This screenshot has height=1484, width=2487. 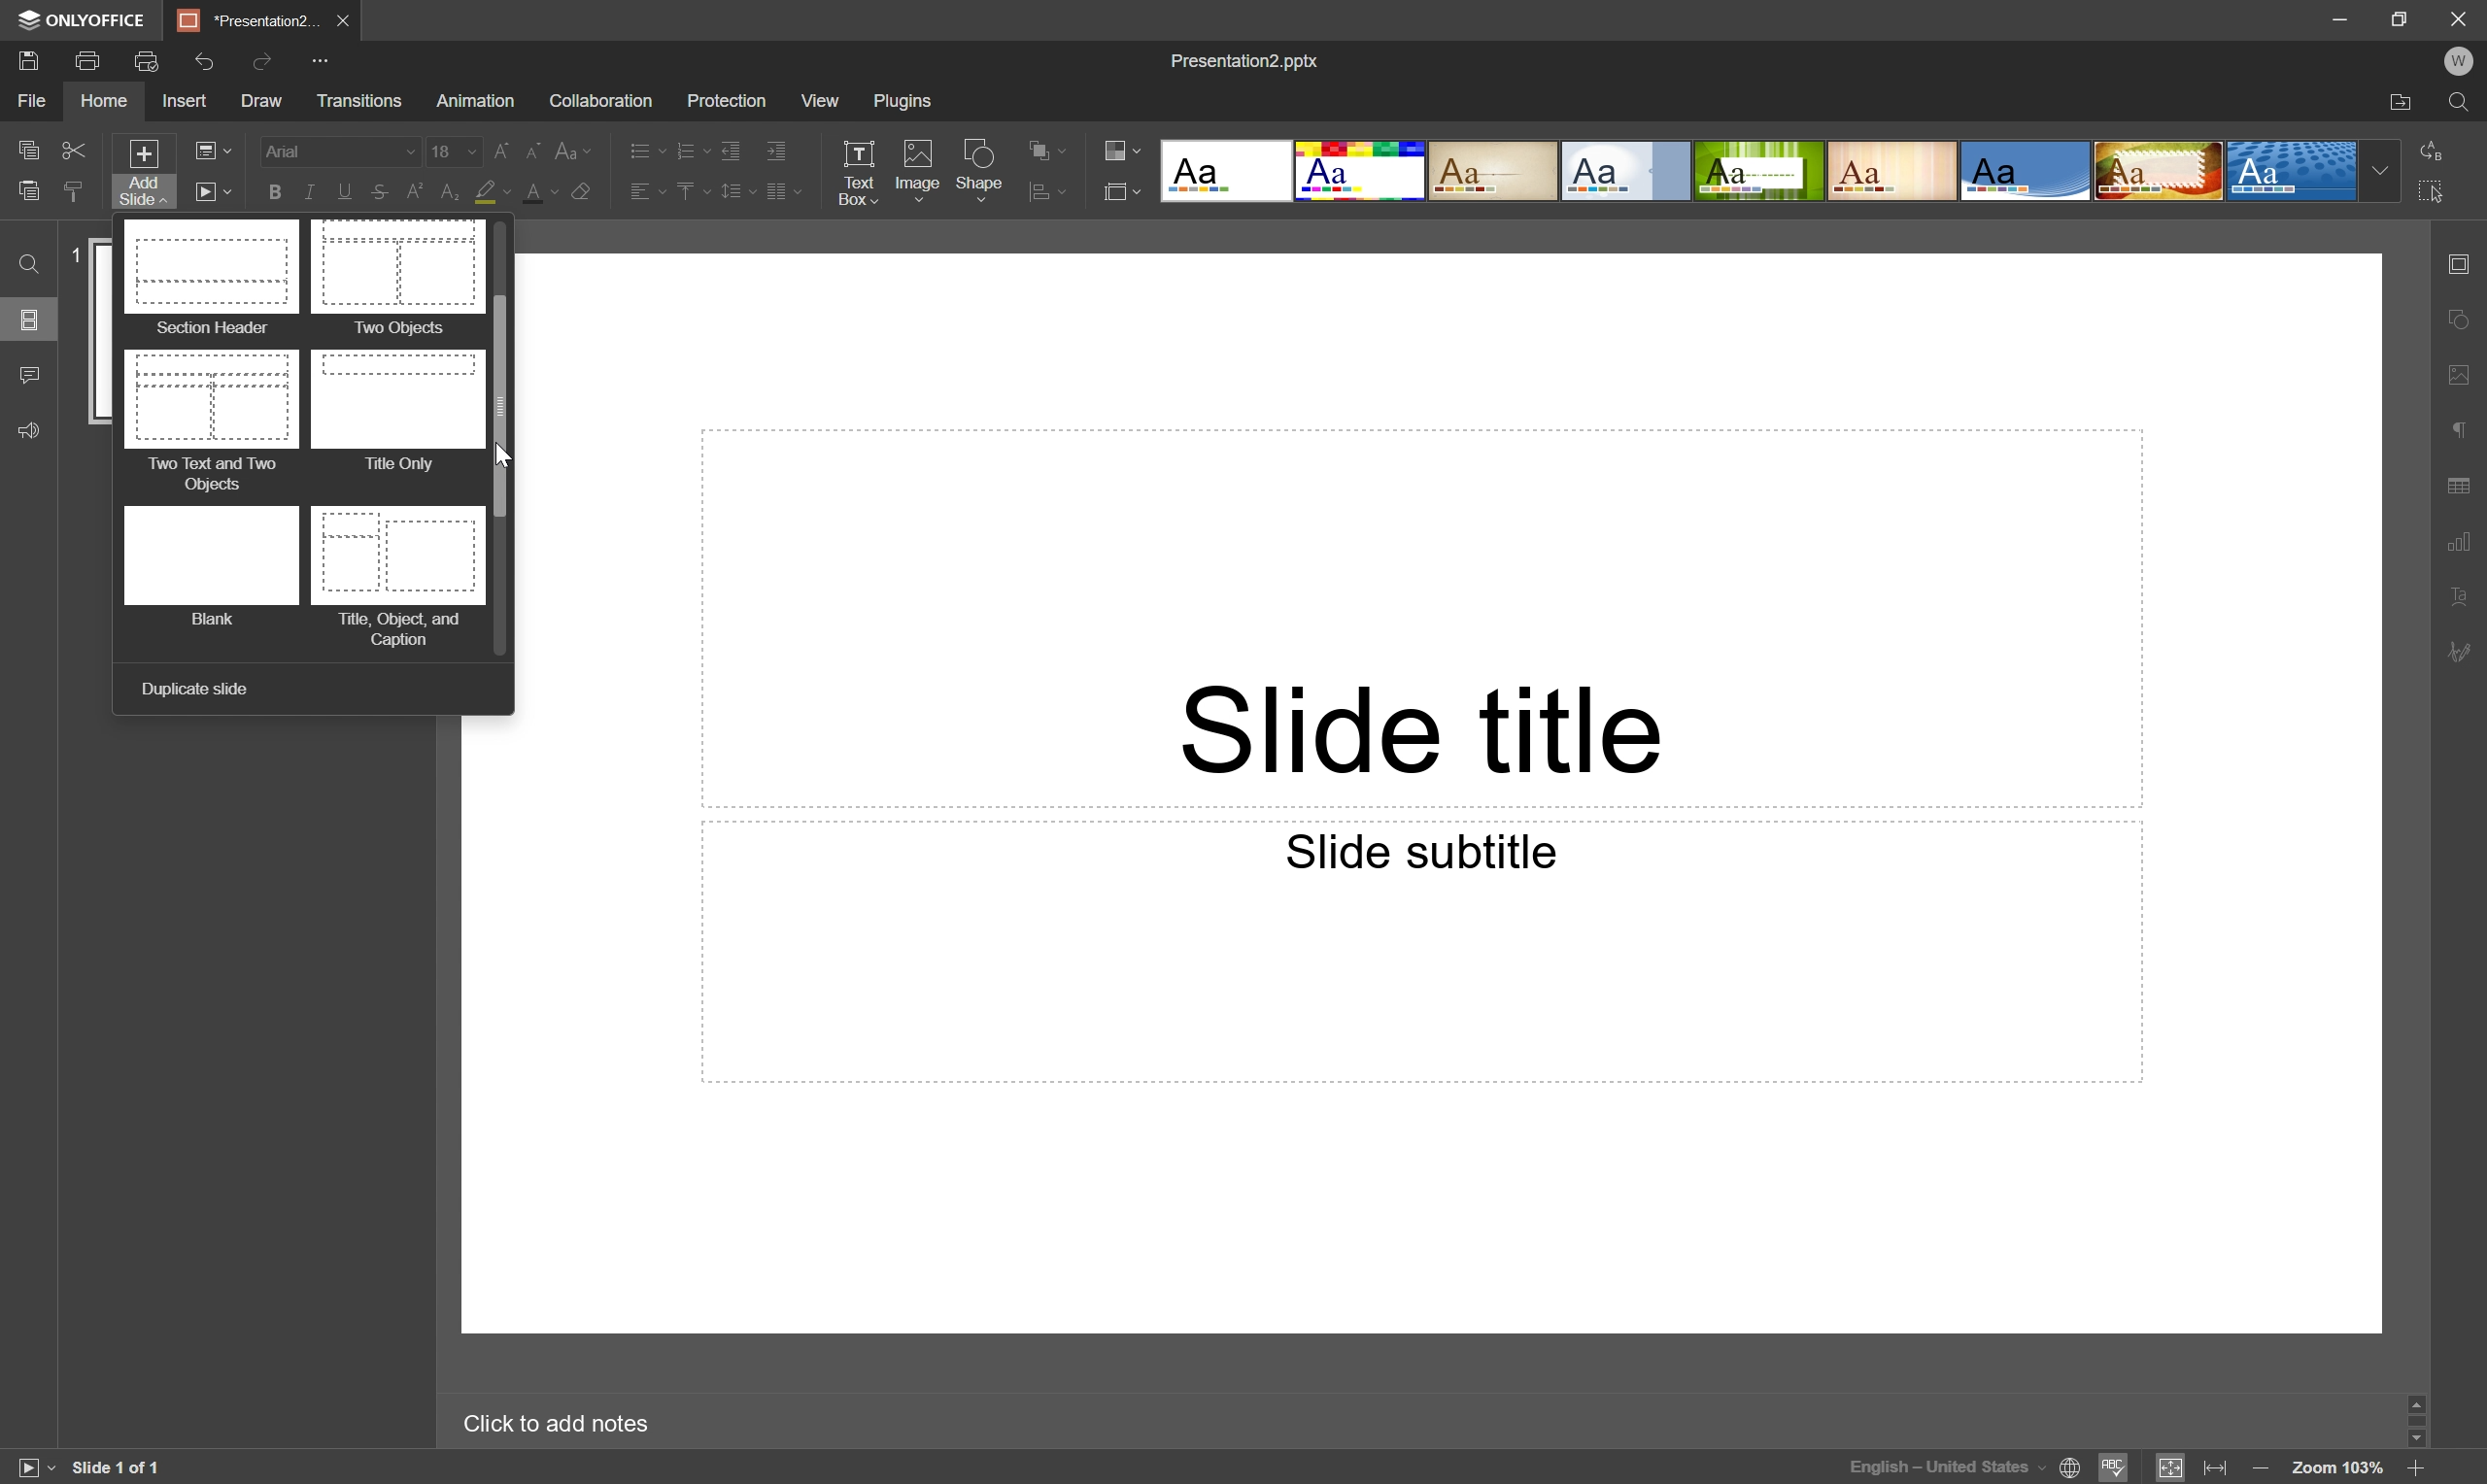 What do you see at coordinates (2172, 1466) in the screenshot?
I see `Fit to slide` at bounding box center [2172, 1466].